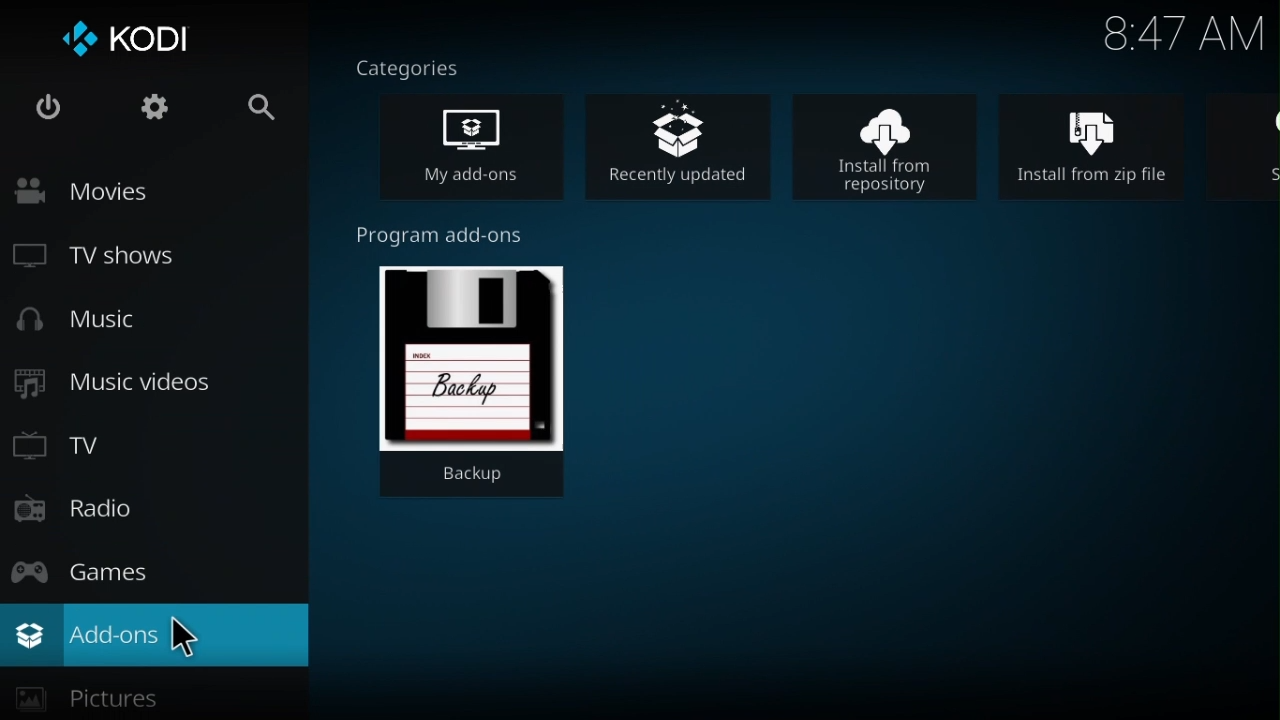 This screenshot has height=720, width=1280. What do you see at coordinates (114, 259) in the screenshot?
I see `TV shows` at bounding box center [114, 259].